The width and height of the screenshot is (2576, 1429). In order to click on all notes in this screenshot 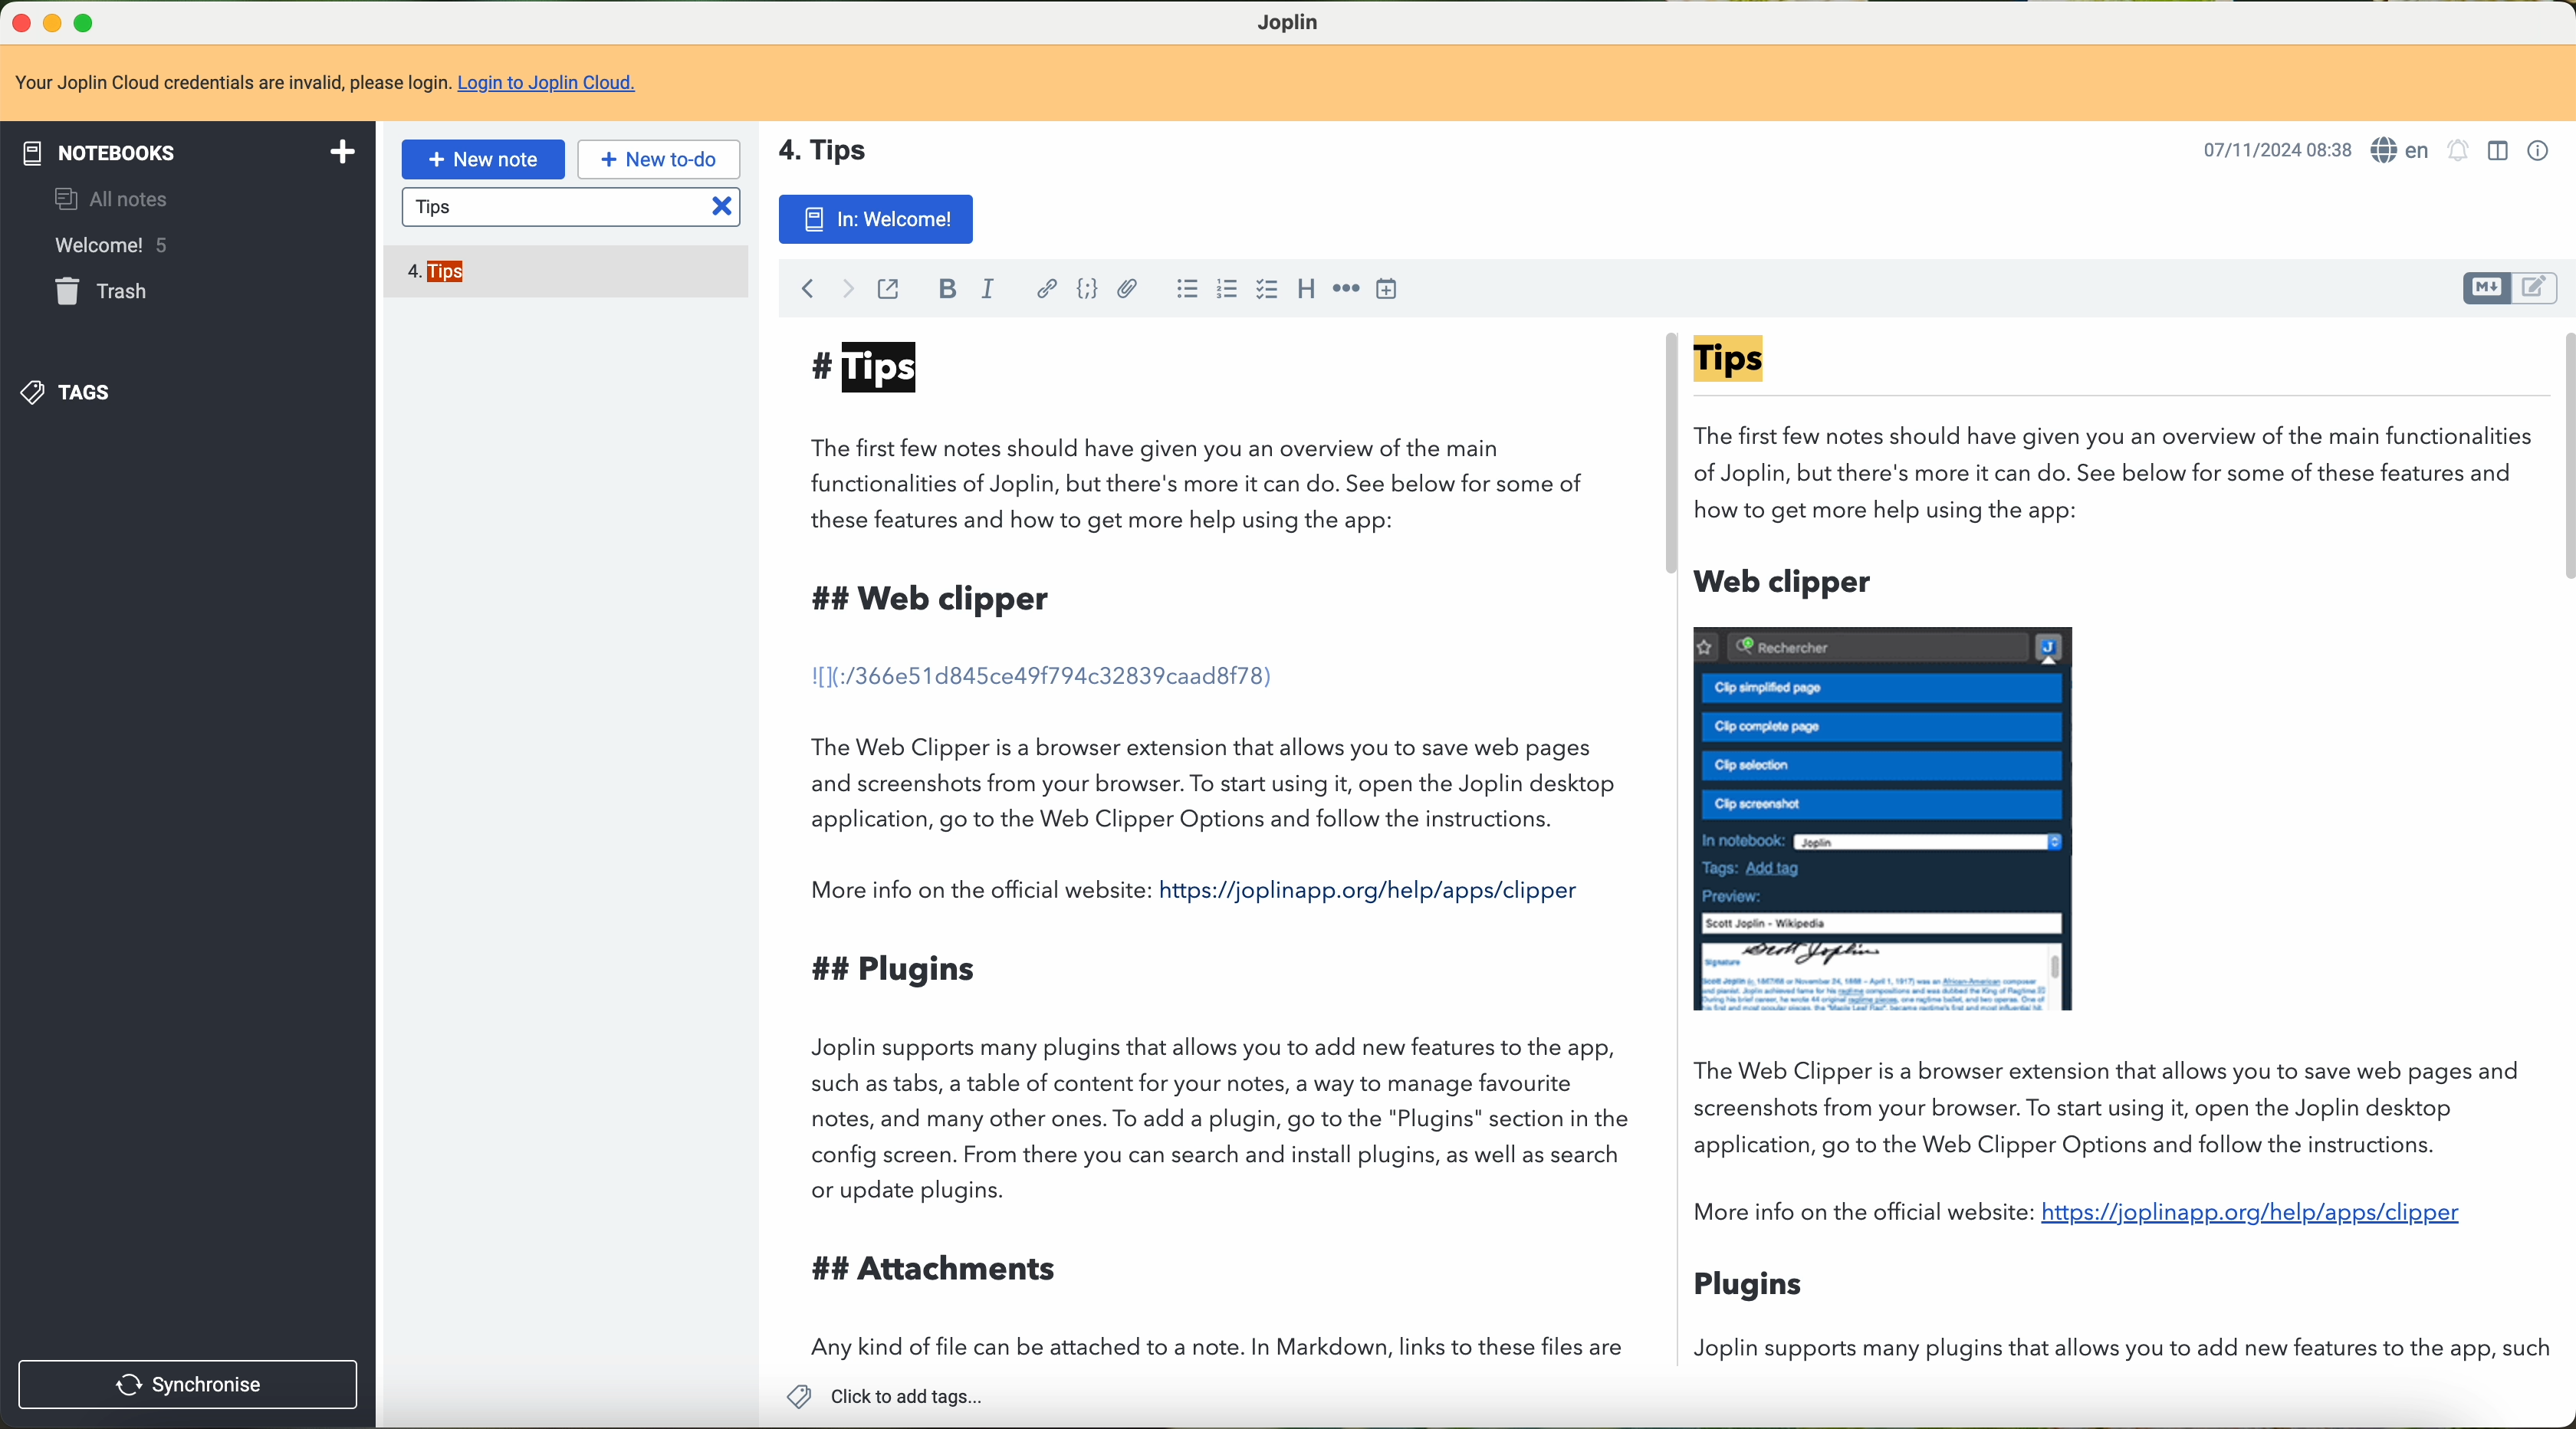, I will do `click(117, 197)`.